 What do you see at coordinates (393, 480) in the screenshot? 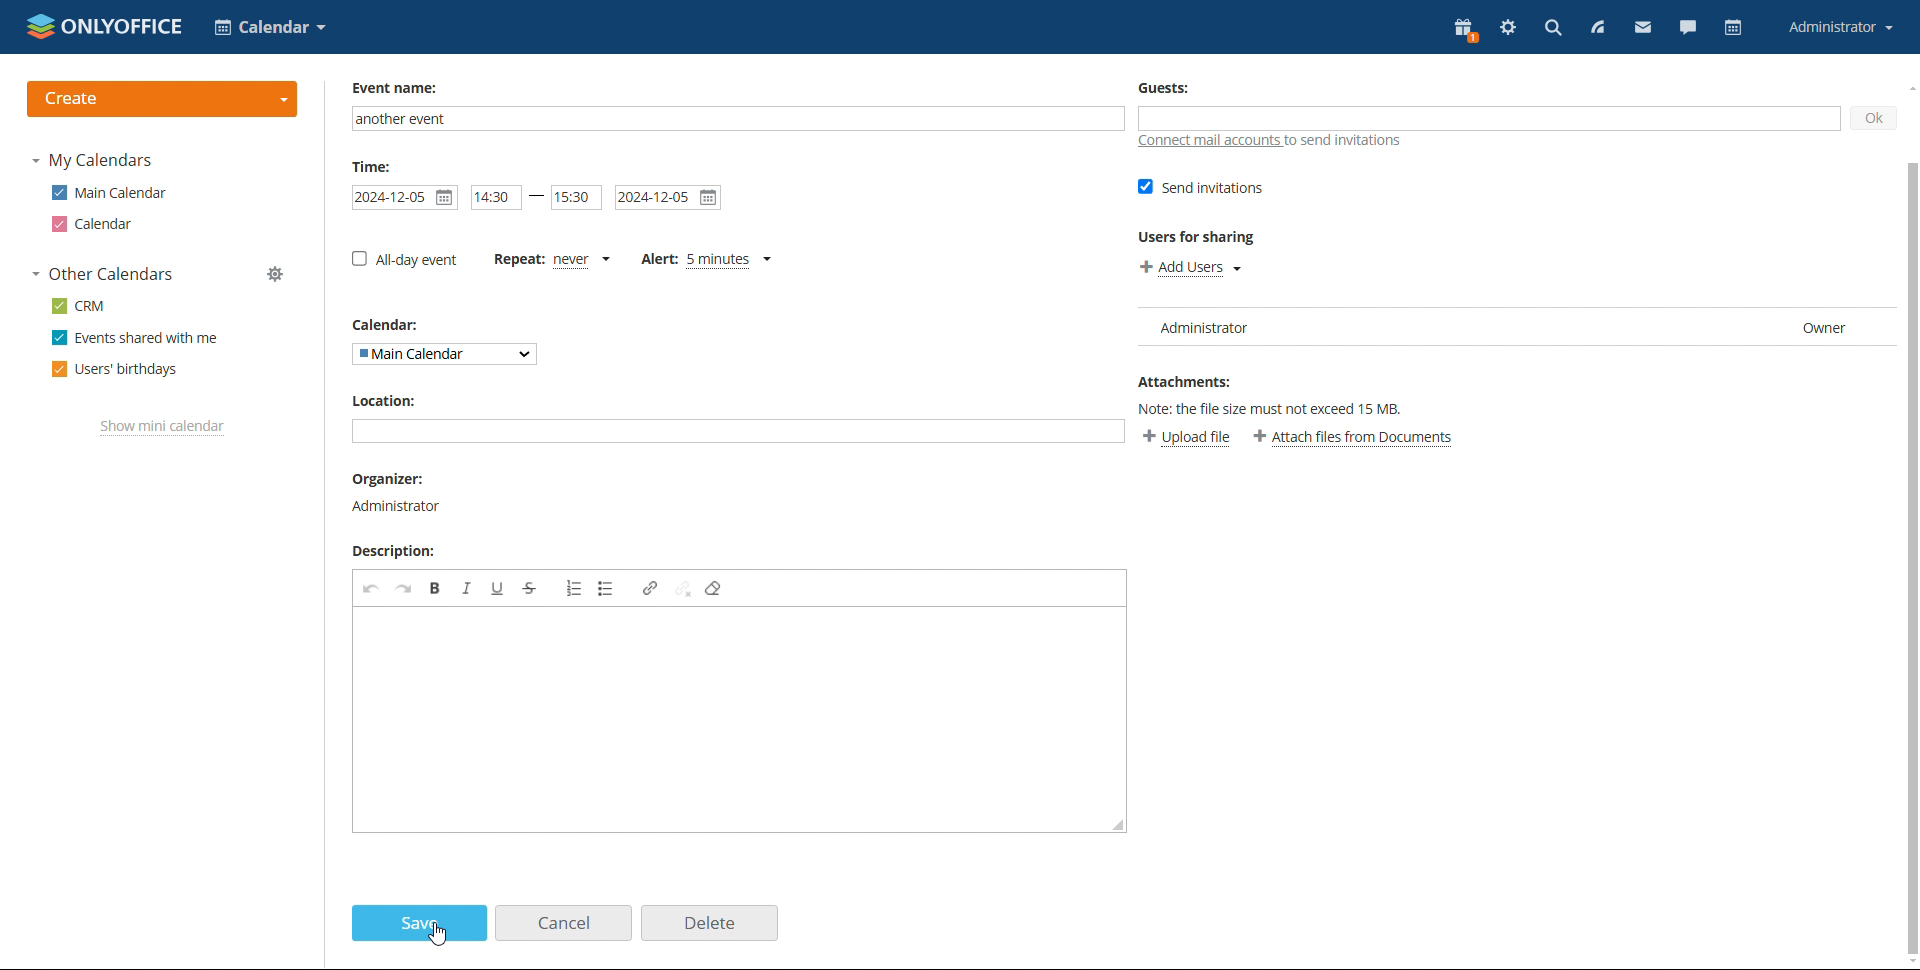
I see `organizer` at bounding box center [393, 480].